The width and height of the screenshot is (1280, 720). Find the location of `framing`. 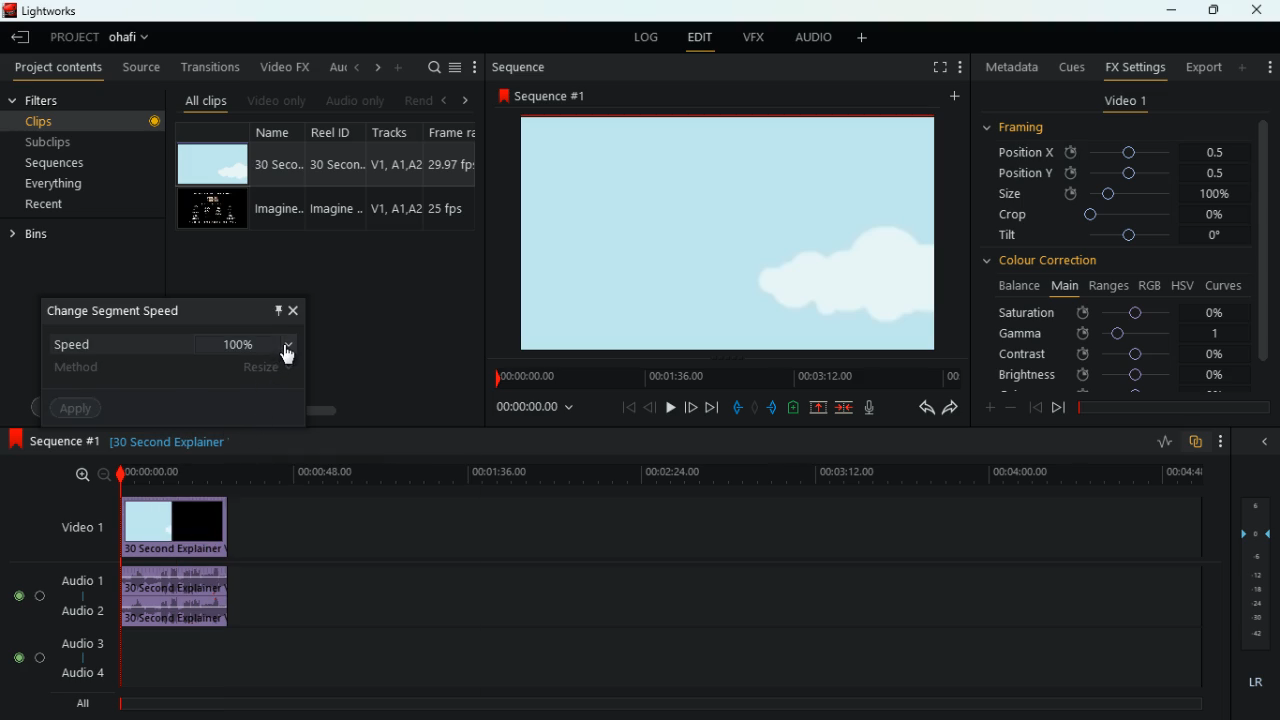

framing is located at coordinates (1026, 129).